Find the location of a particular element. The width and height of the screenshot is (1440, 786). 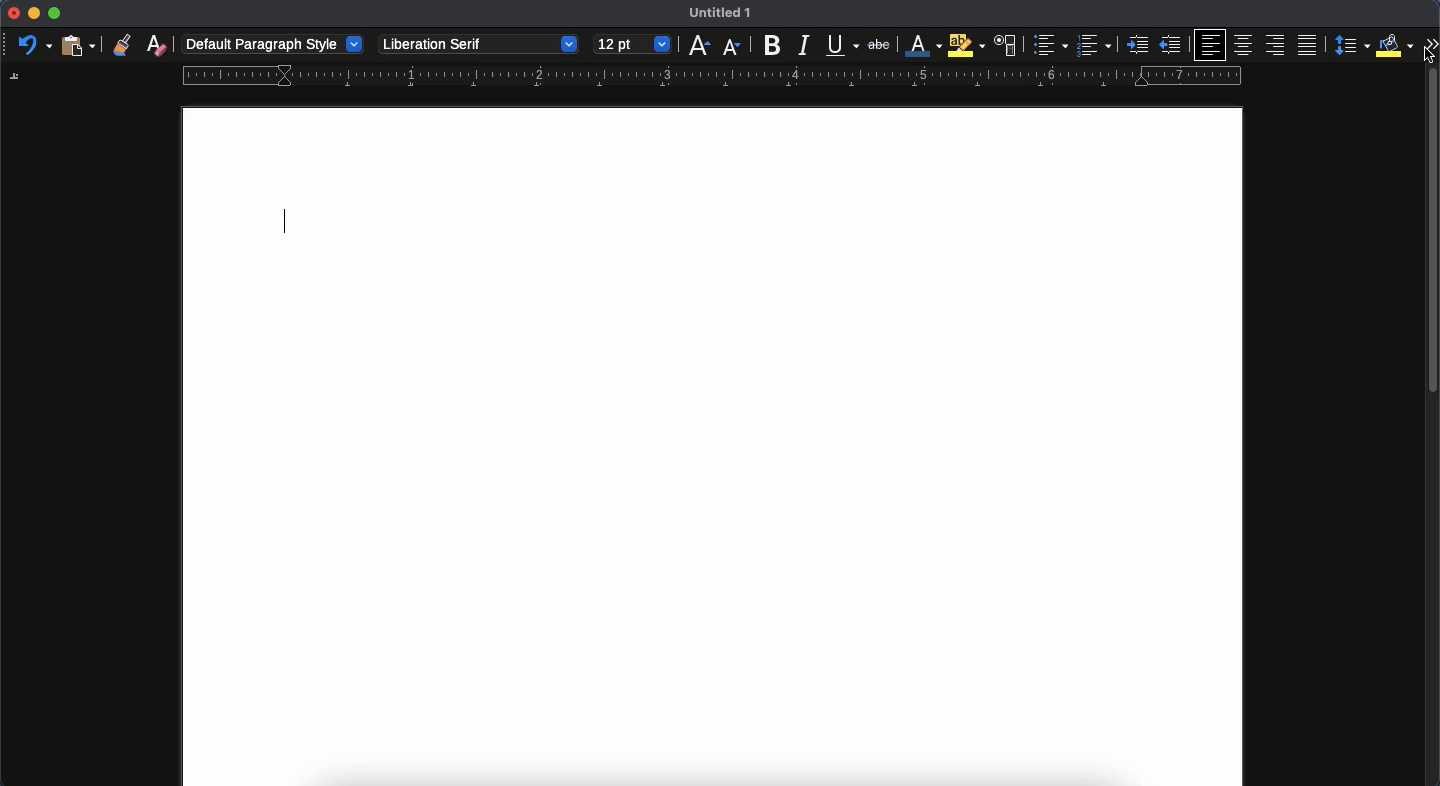

highlight color is located at coordinates (966, 45).